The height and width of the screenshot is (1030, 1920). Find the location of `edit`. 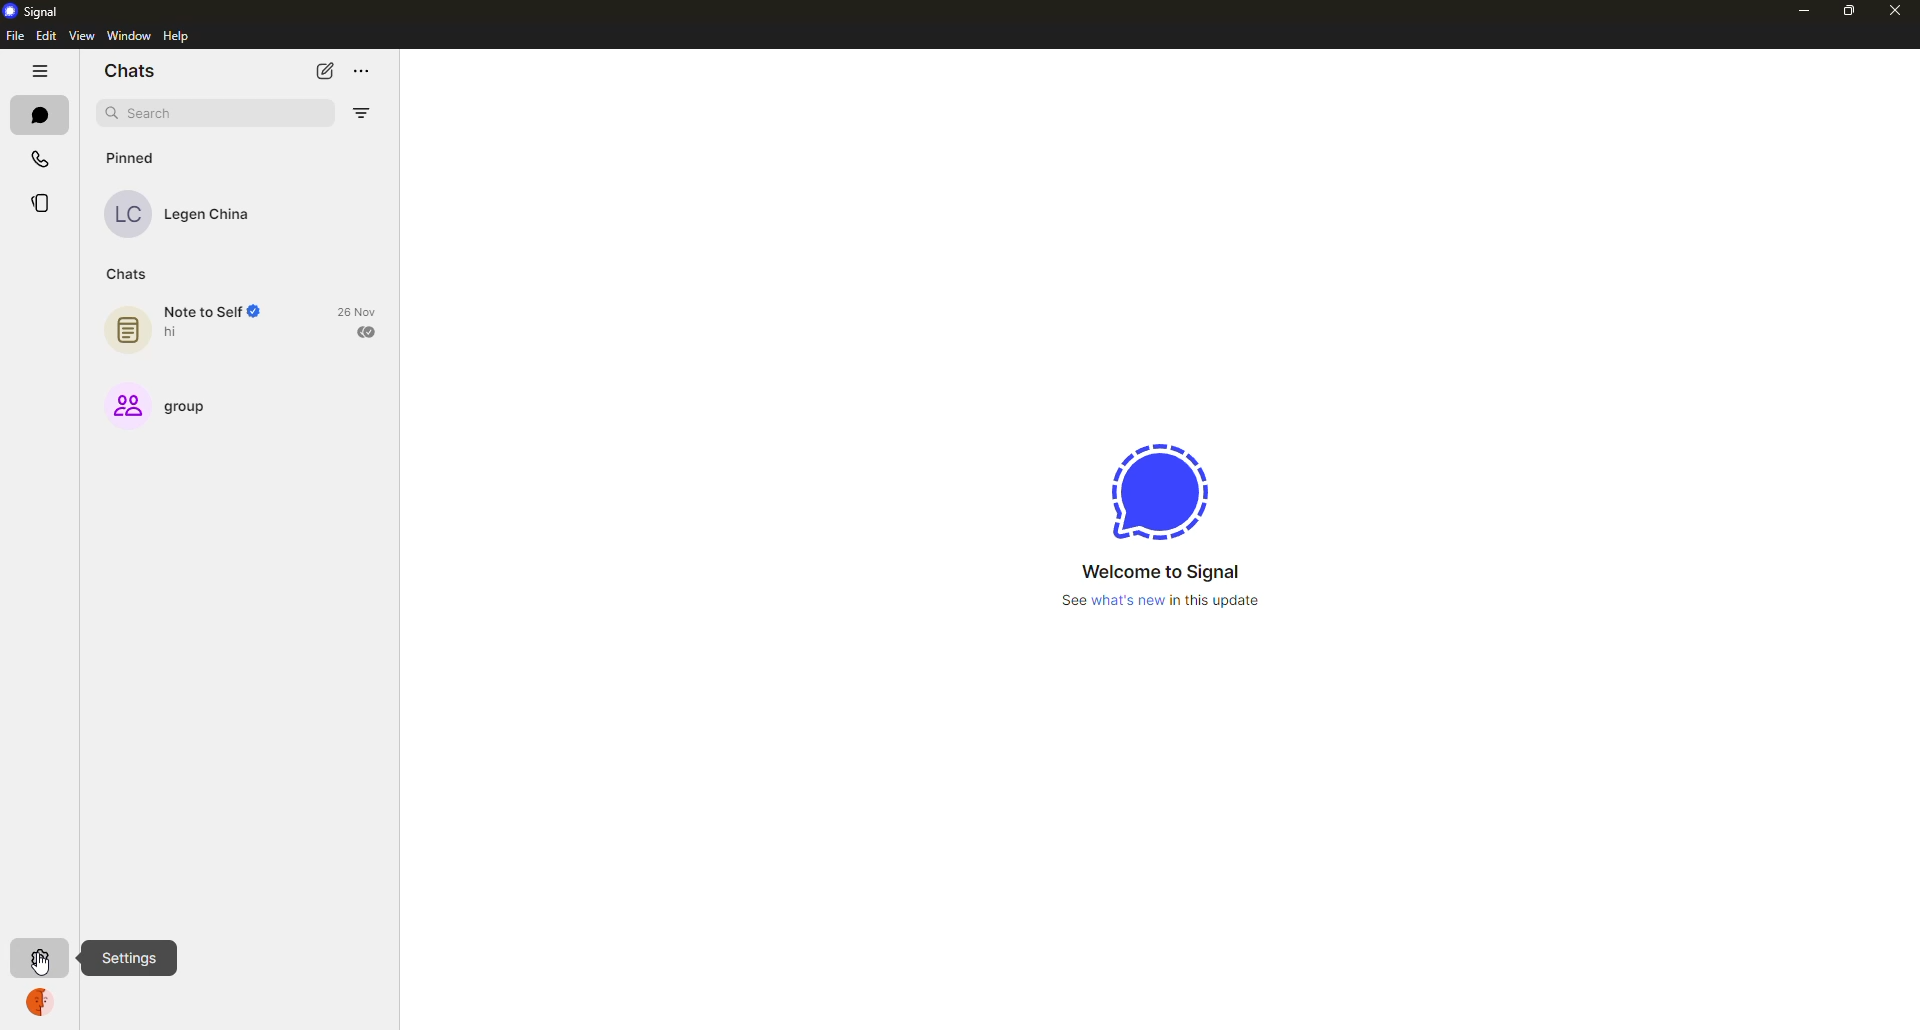

edit is located at coordinates (46, 36).